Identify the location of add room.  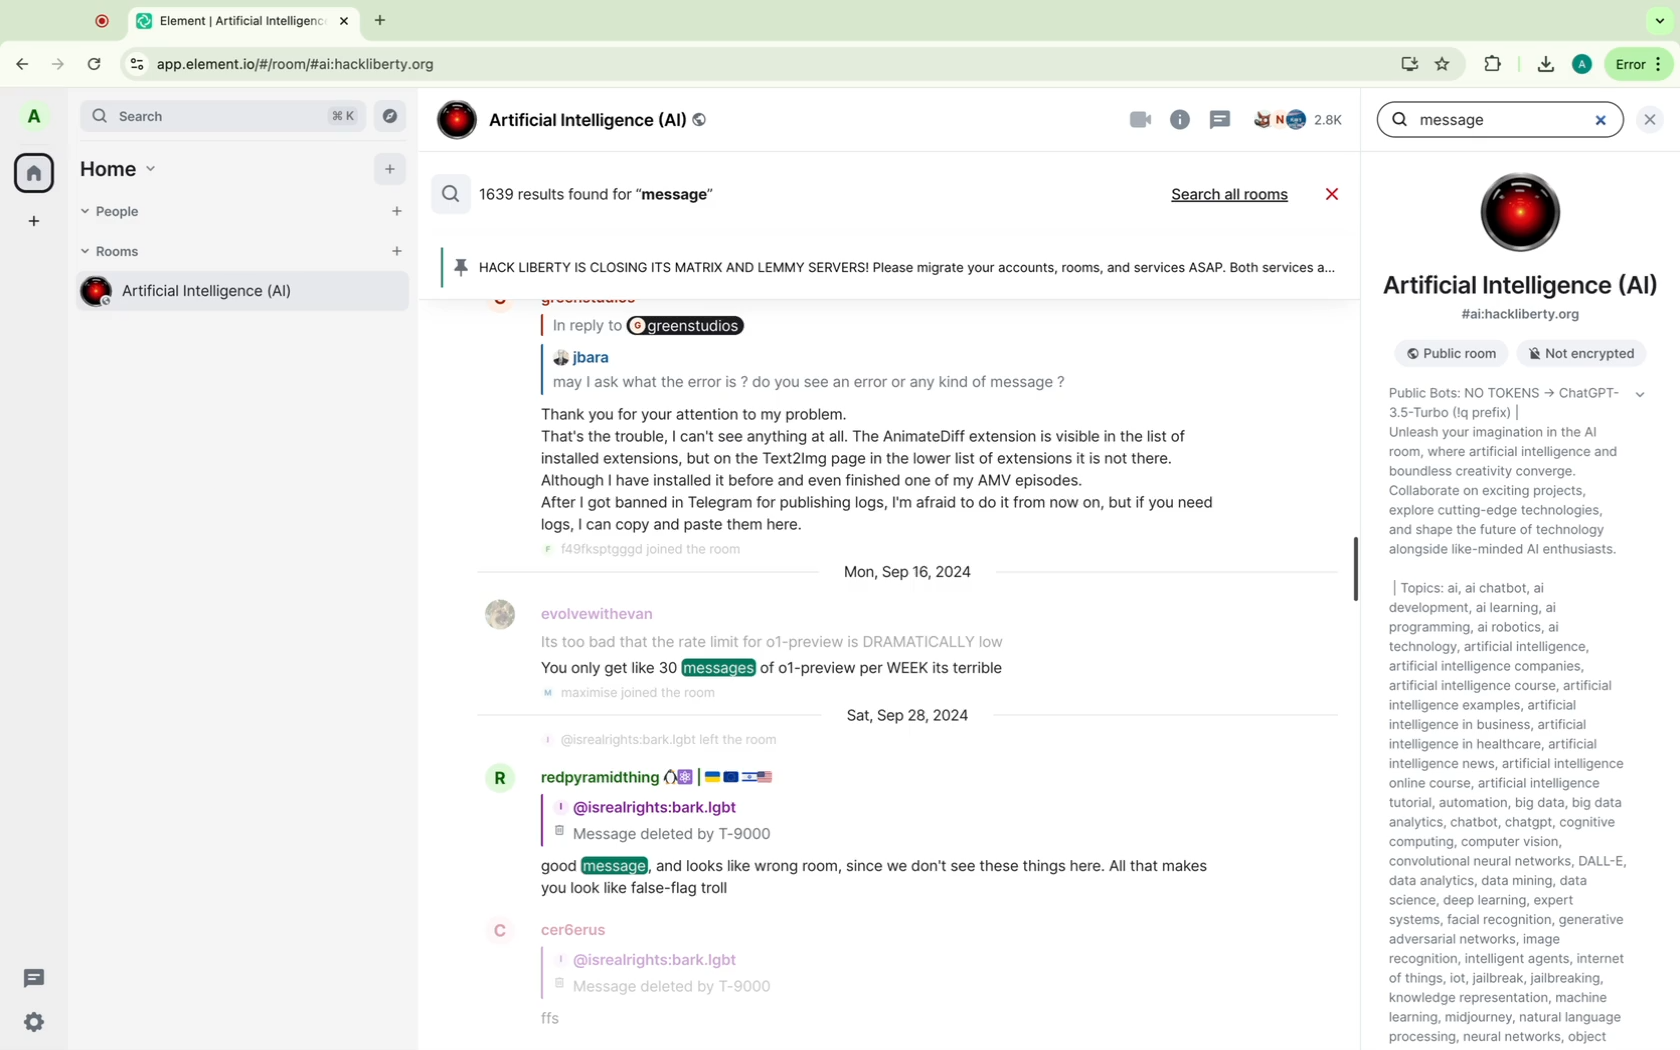
(397, 257).